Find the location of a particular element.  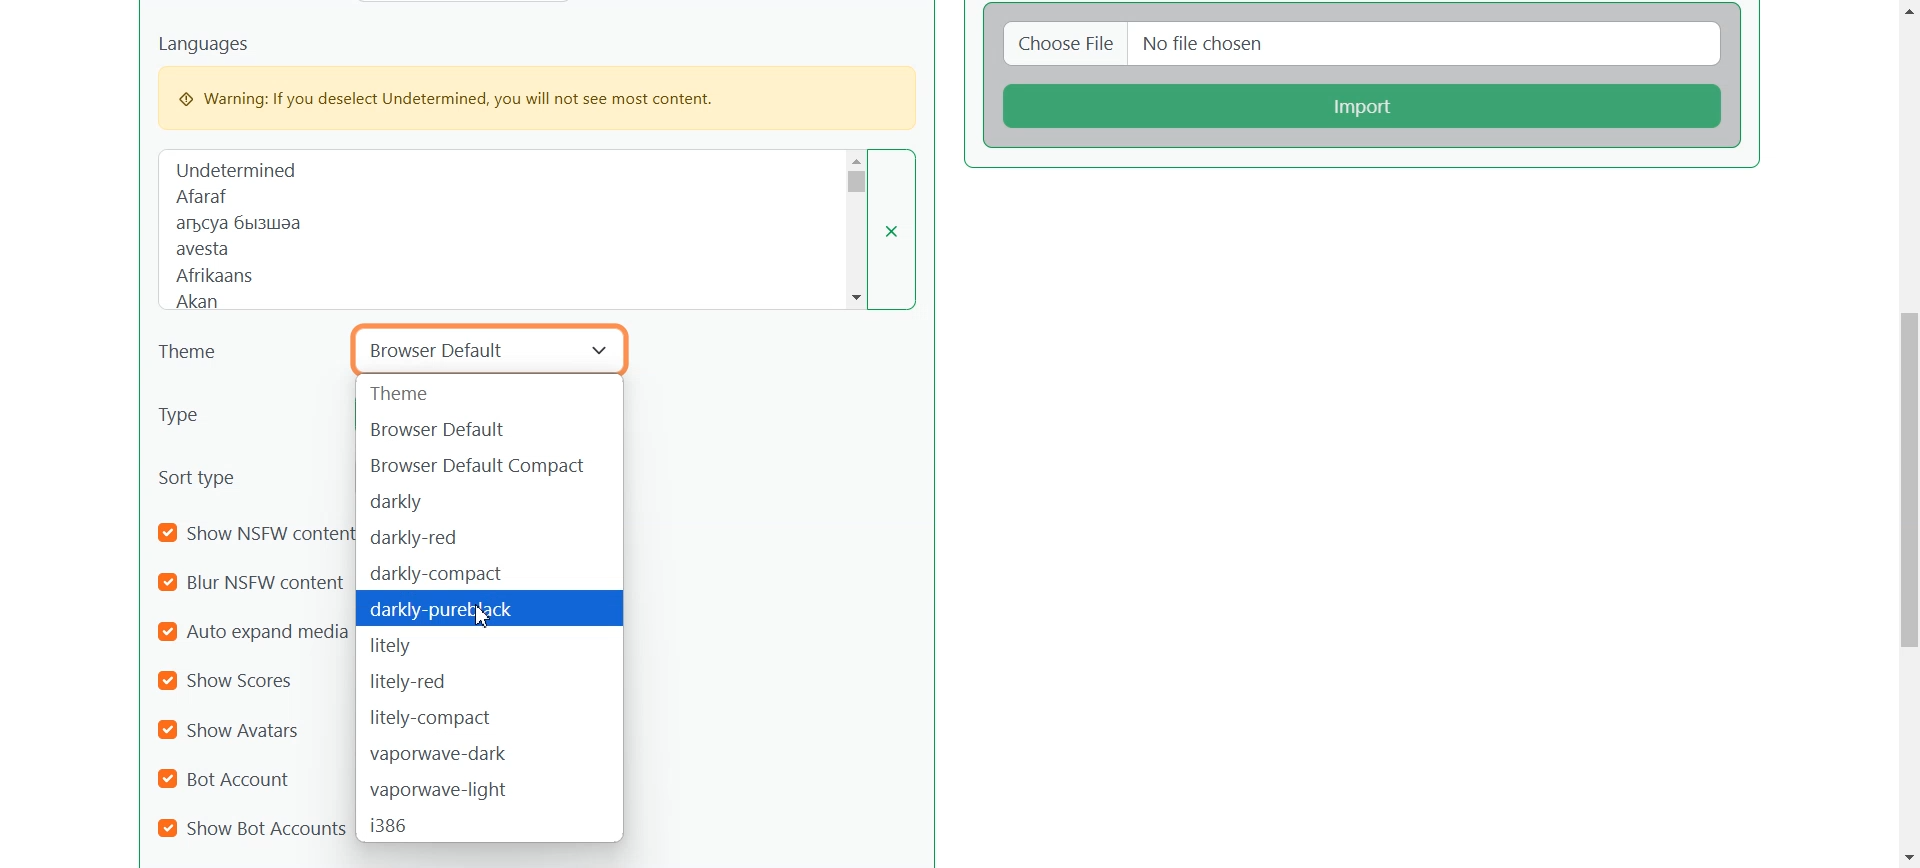

Choose File is located at coordinates (1061, 43).